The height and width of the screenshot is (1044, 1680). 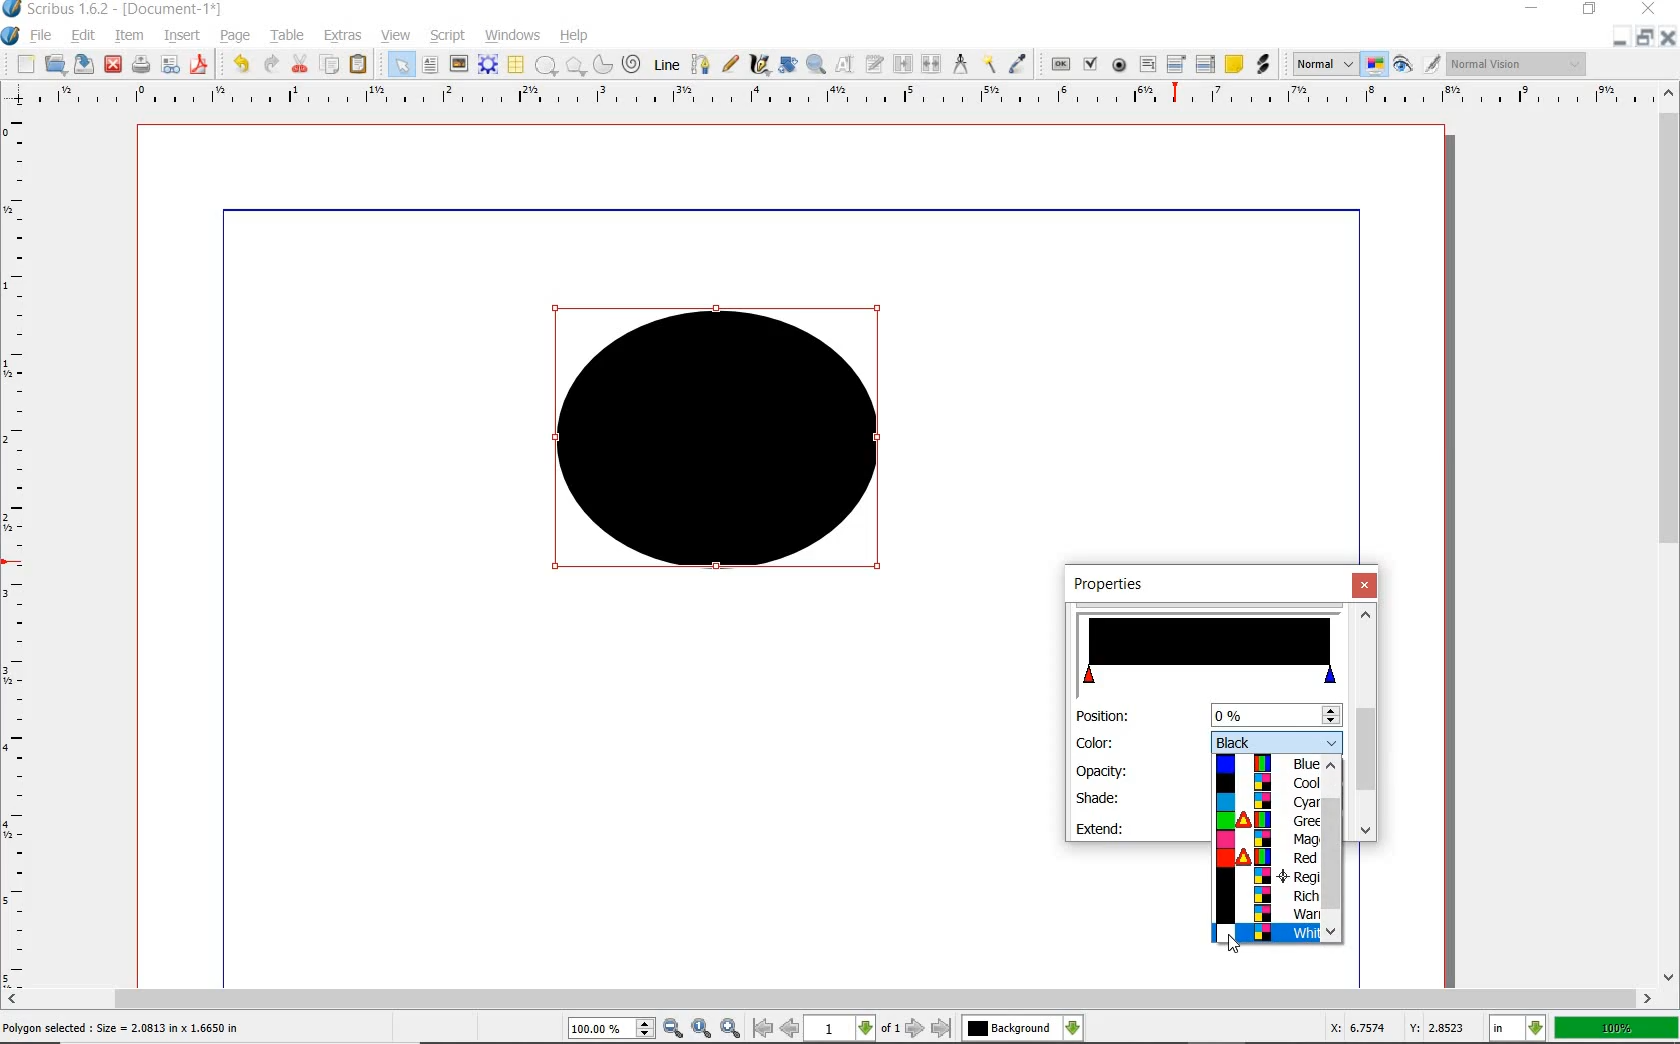 What do you see at coordinates (929, 63) in the screenshot?
I see `UNLINK TEXT FRAME` at bounding box center [929, 63].